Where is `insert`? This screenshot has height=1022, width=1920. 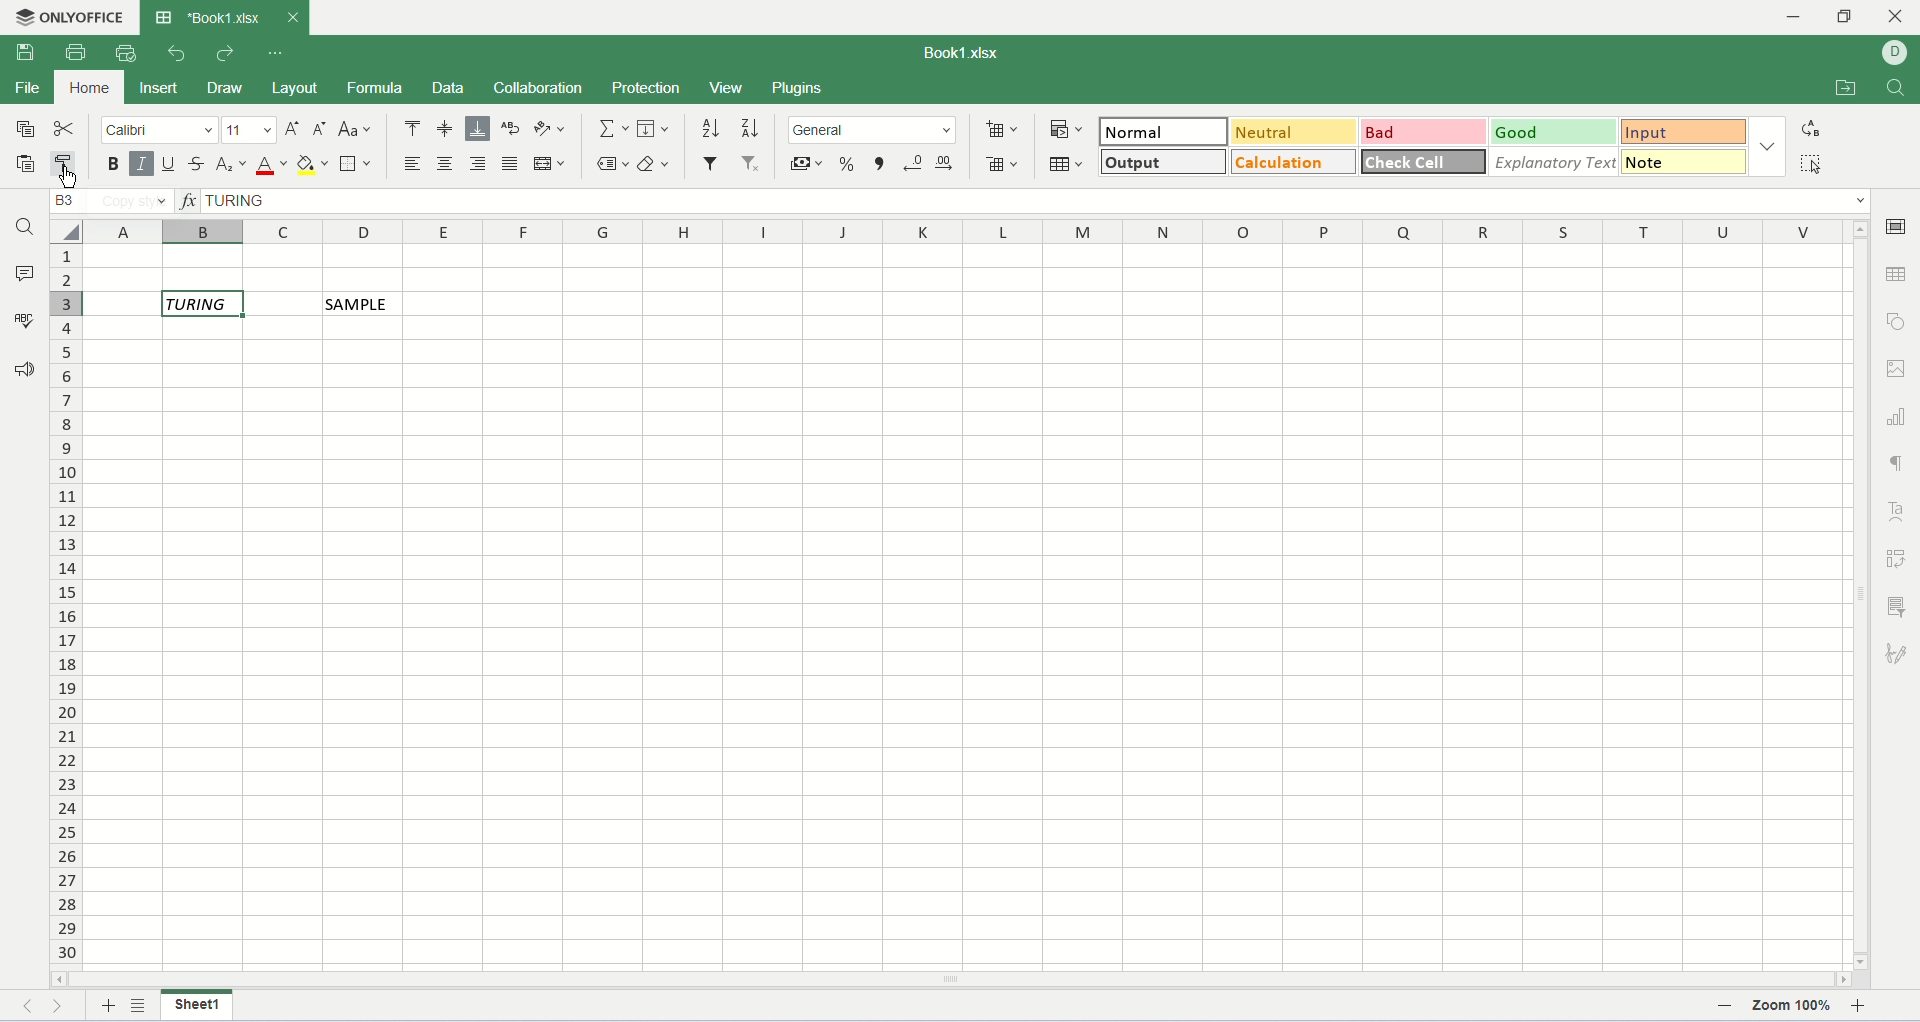 insert is located at coordinates (158, 88).